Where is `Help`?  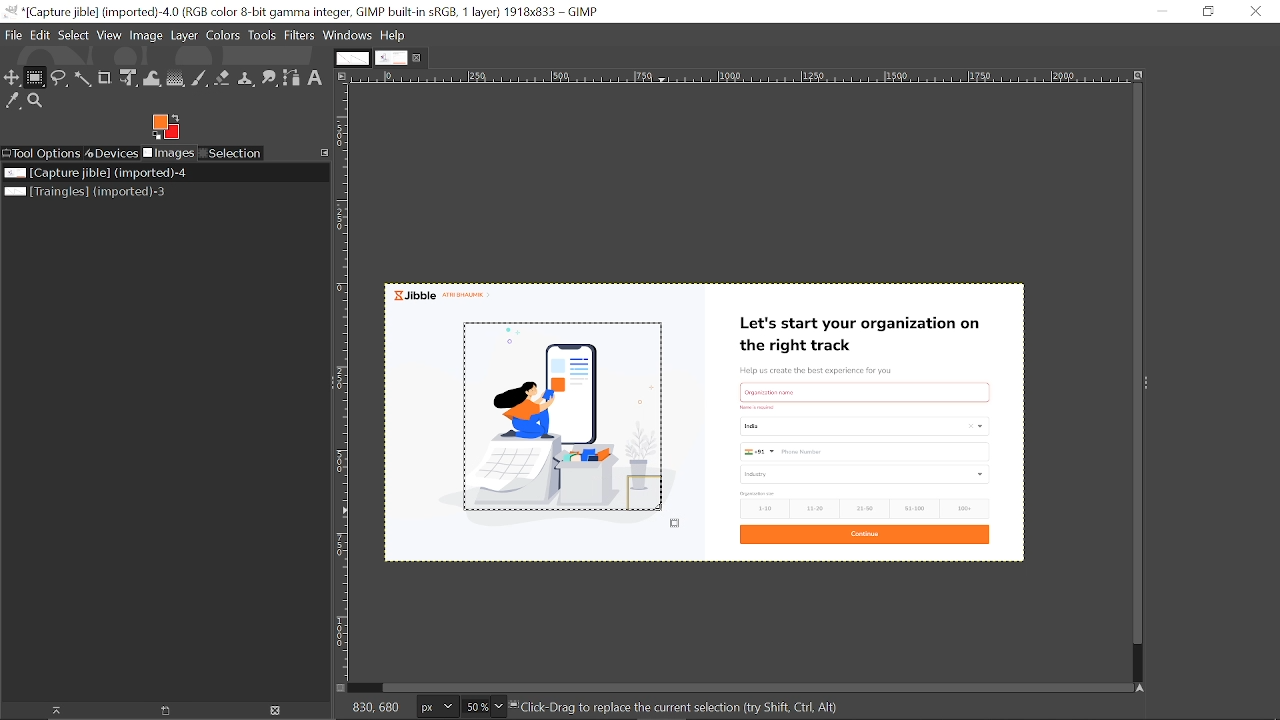 Help is located at coordinates (394, 35).